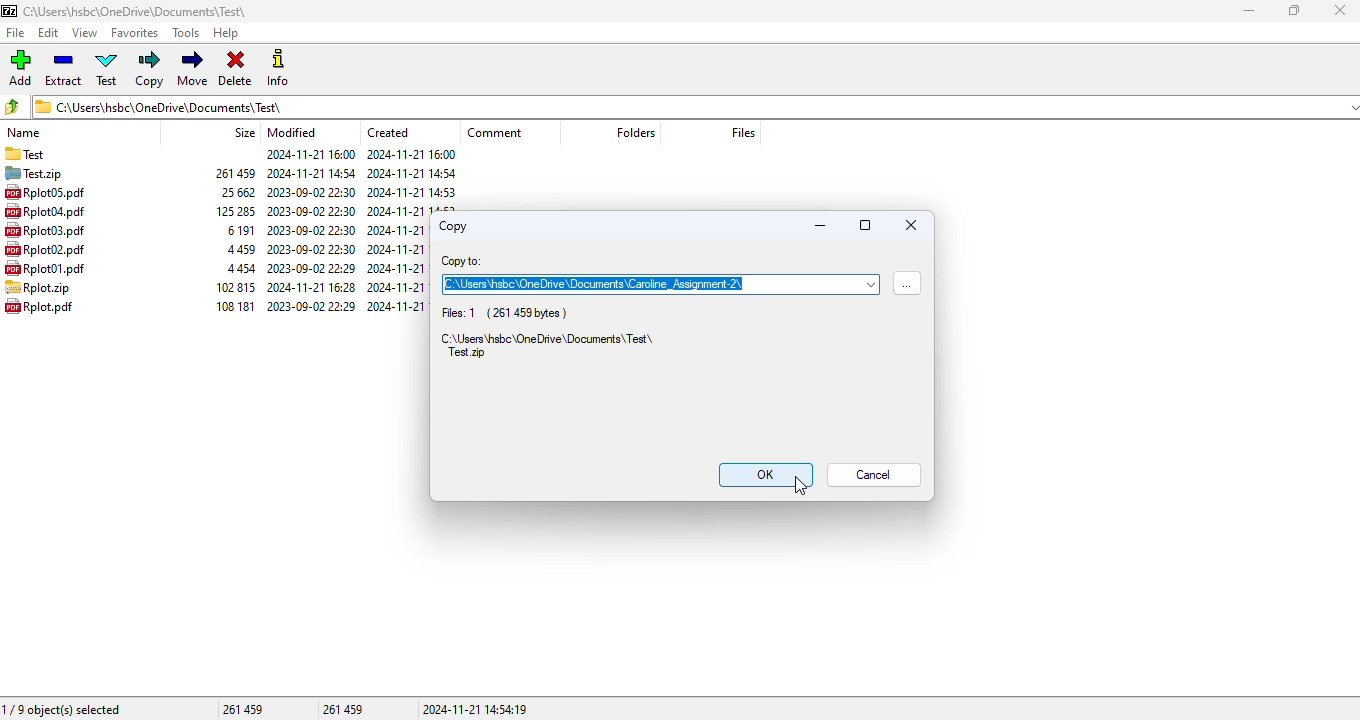 The width and height of the screenshot is (1360, 720). What do you see at coordinates (635, 131) in the screenshot?
I see `folders` at bounding box center [635, 131].